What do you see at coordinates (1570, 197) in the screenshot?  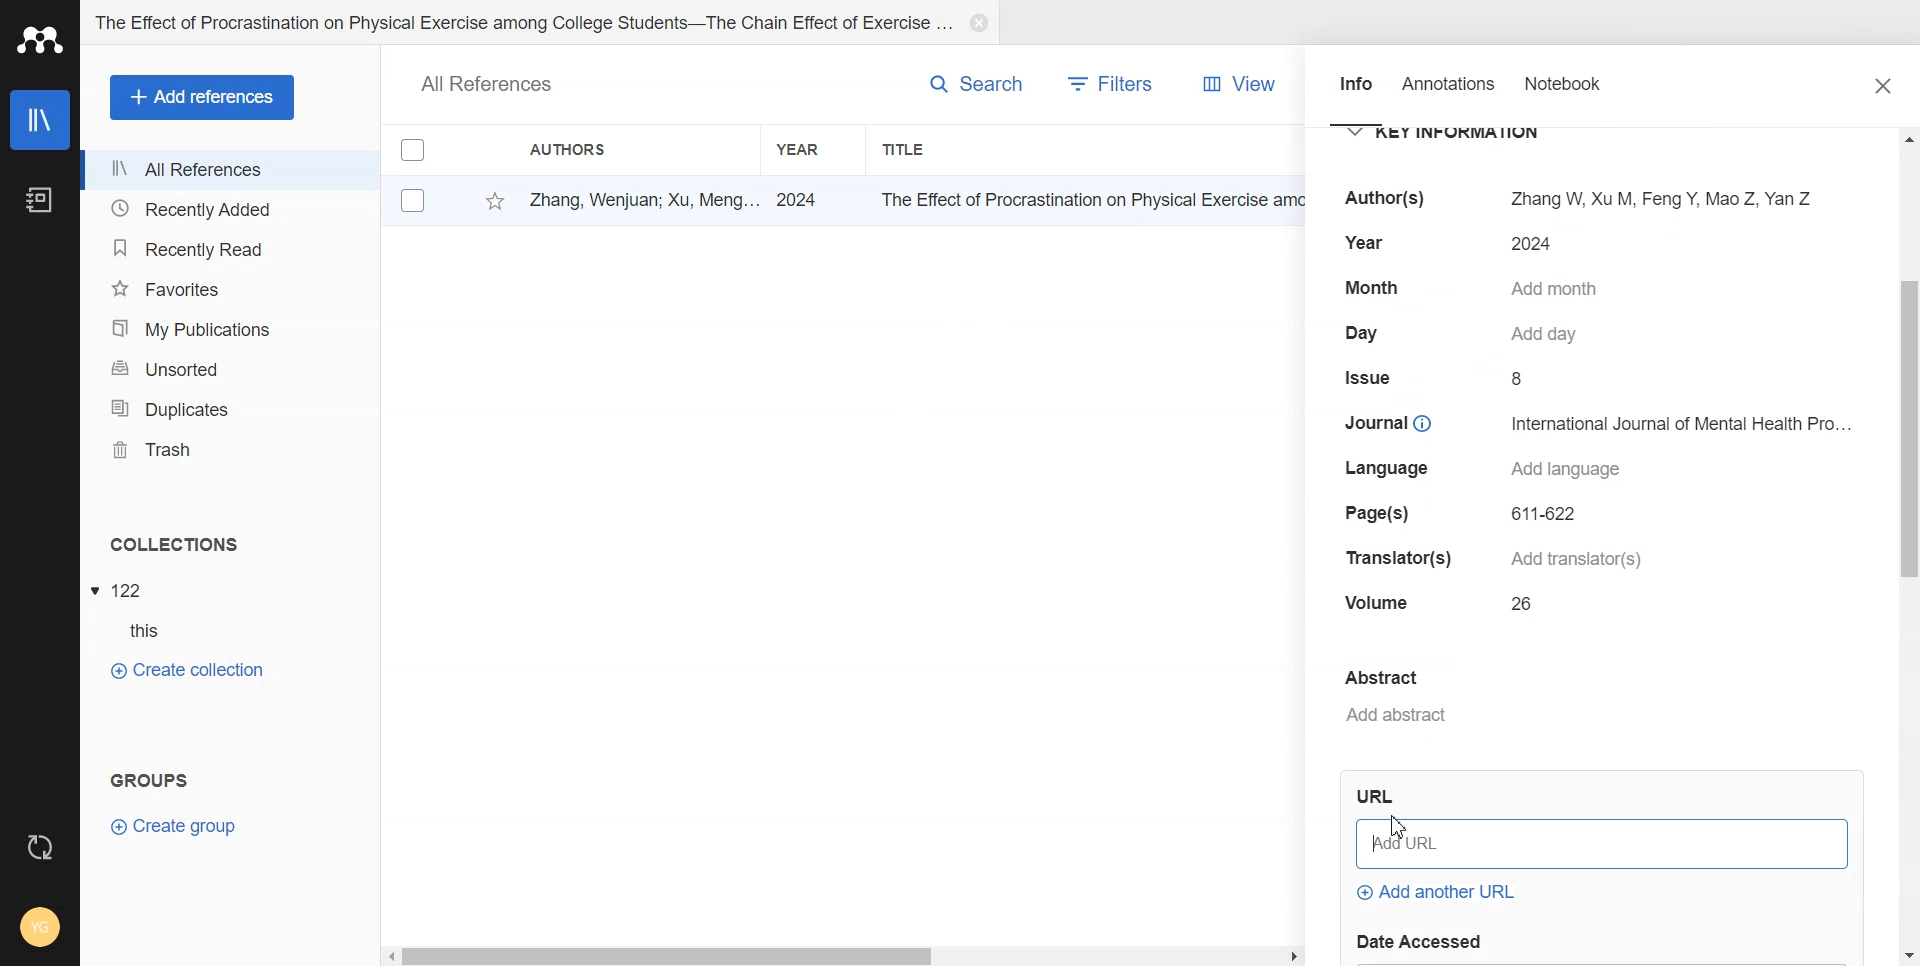 I see `Author(s) Zhang W, XuM, FengY, Mao Z, Yan Z` at bounding box center [1570, 197].